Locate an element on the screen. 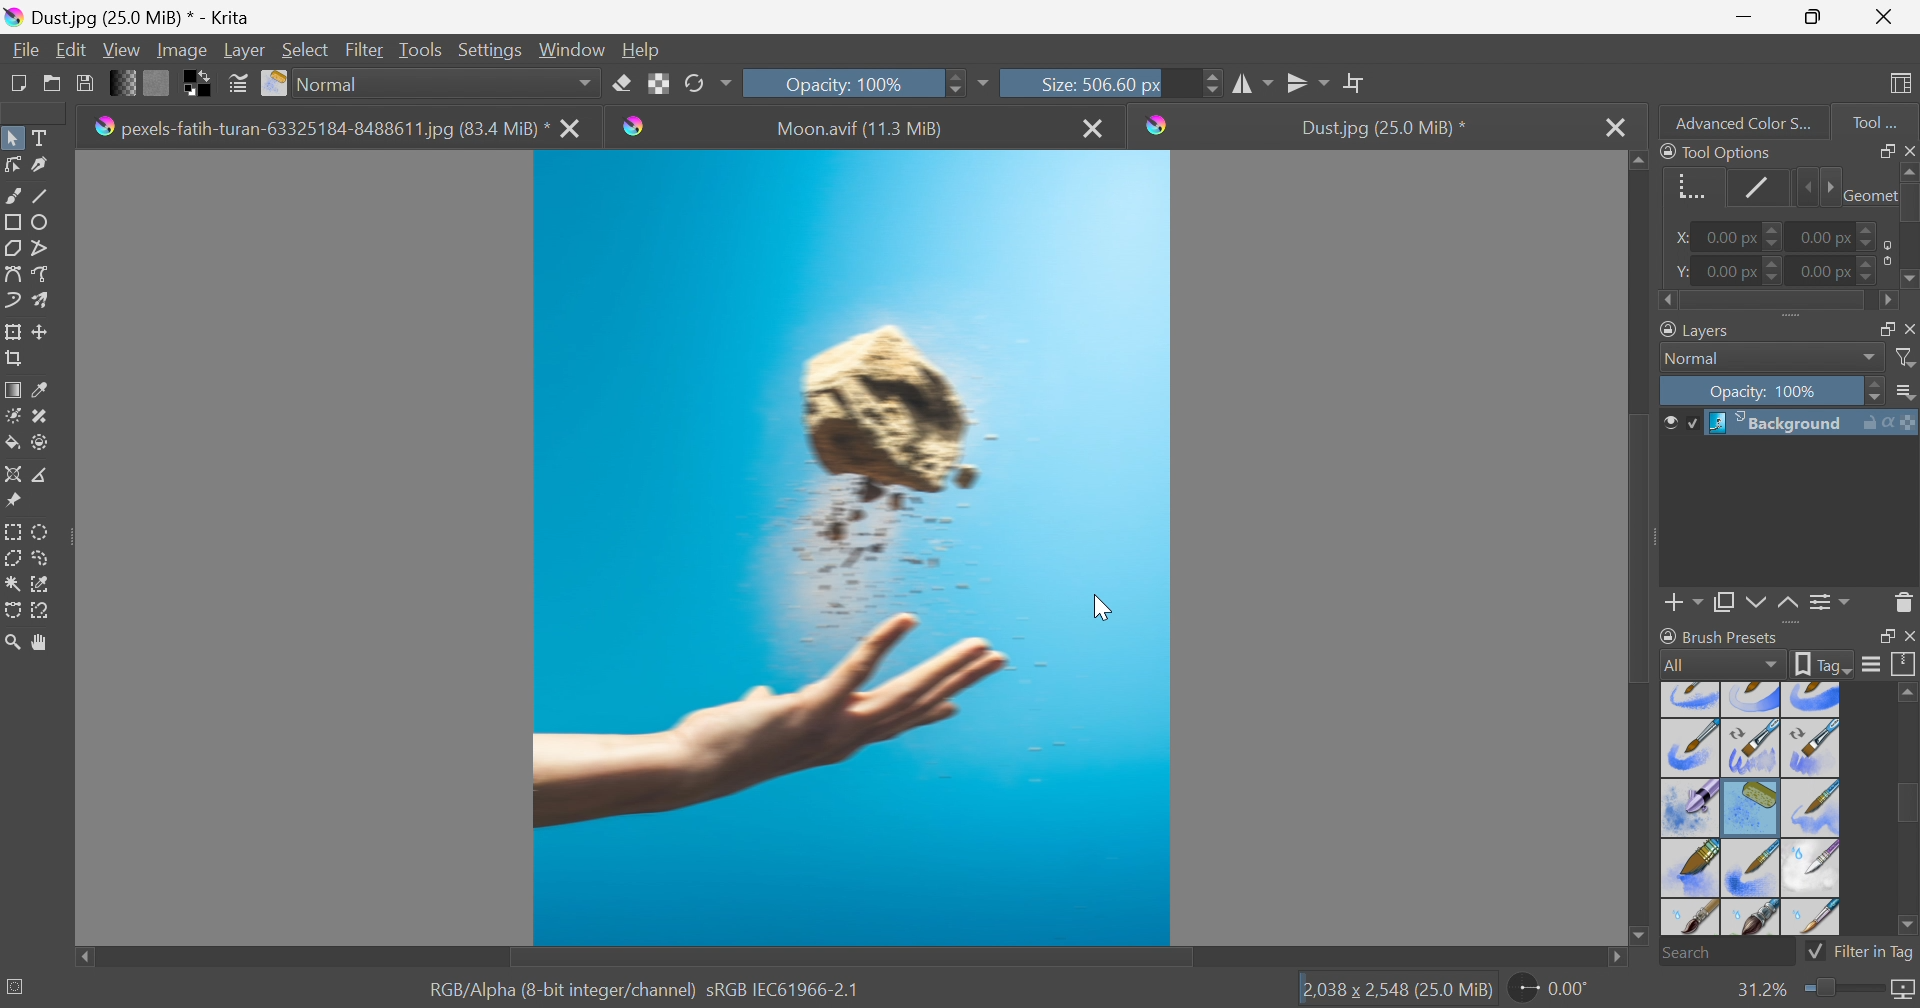 The width and height of the screenshot is (1920, 1008). Patch tool is located at coordinates (37, 416).